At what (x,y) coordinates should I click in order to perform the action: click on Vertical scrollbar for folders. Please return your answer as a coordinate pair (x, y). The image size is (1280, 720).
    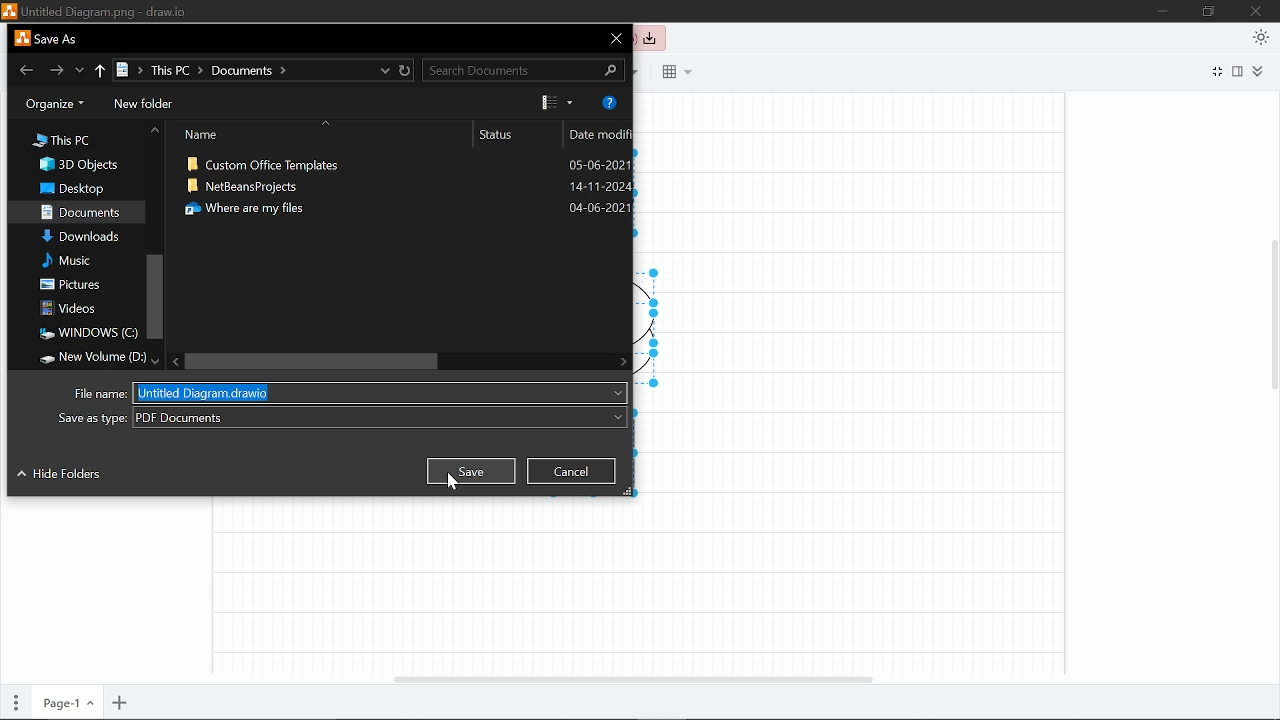
    Looking at the image, I should click on (154, 295).